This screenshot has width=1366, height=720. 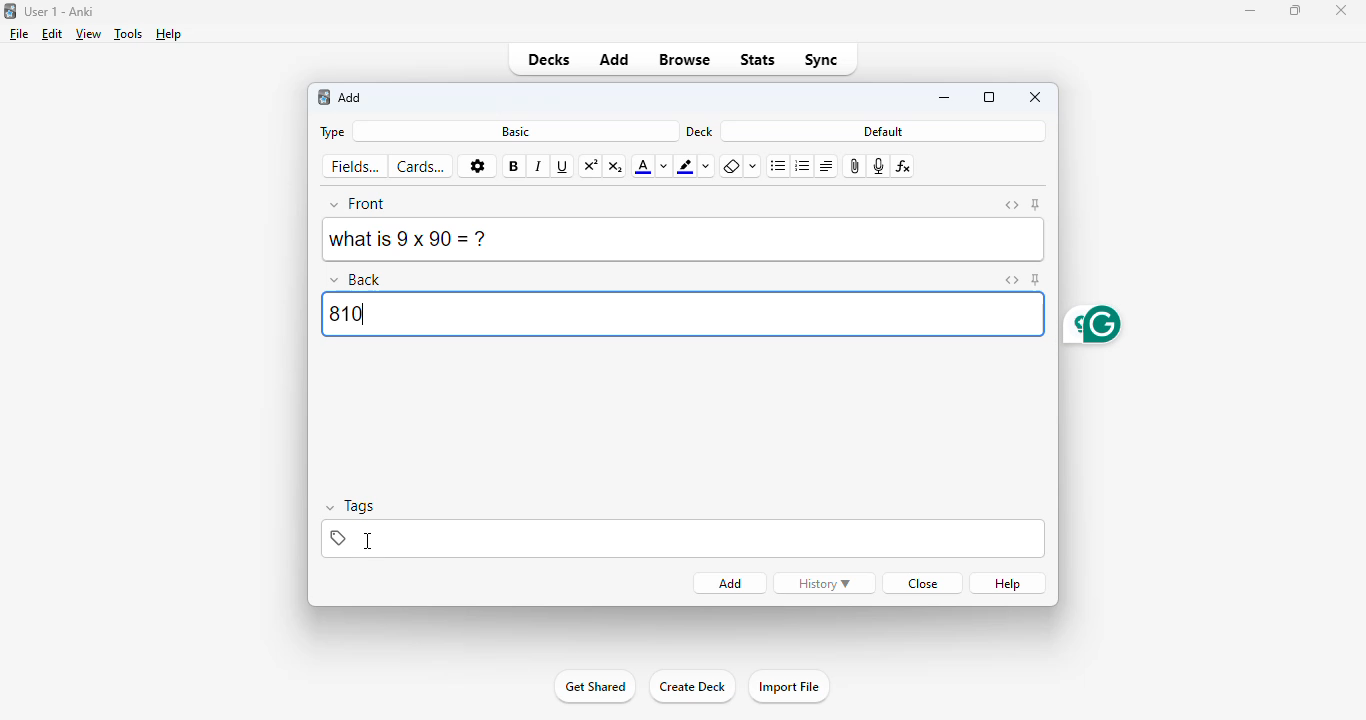 What do you see at coordinates (548, 59) in the screenshot?
I see `decks` at bounding box center [548, 59].